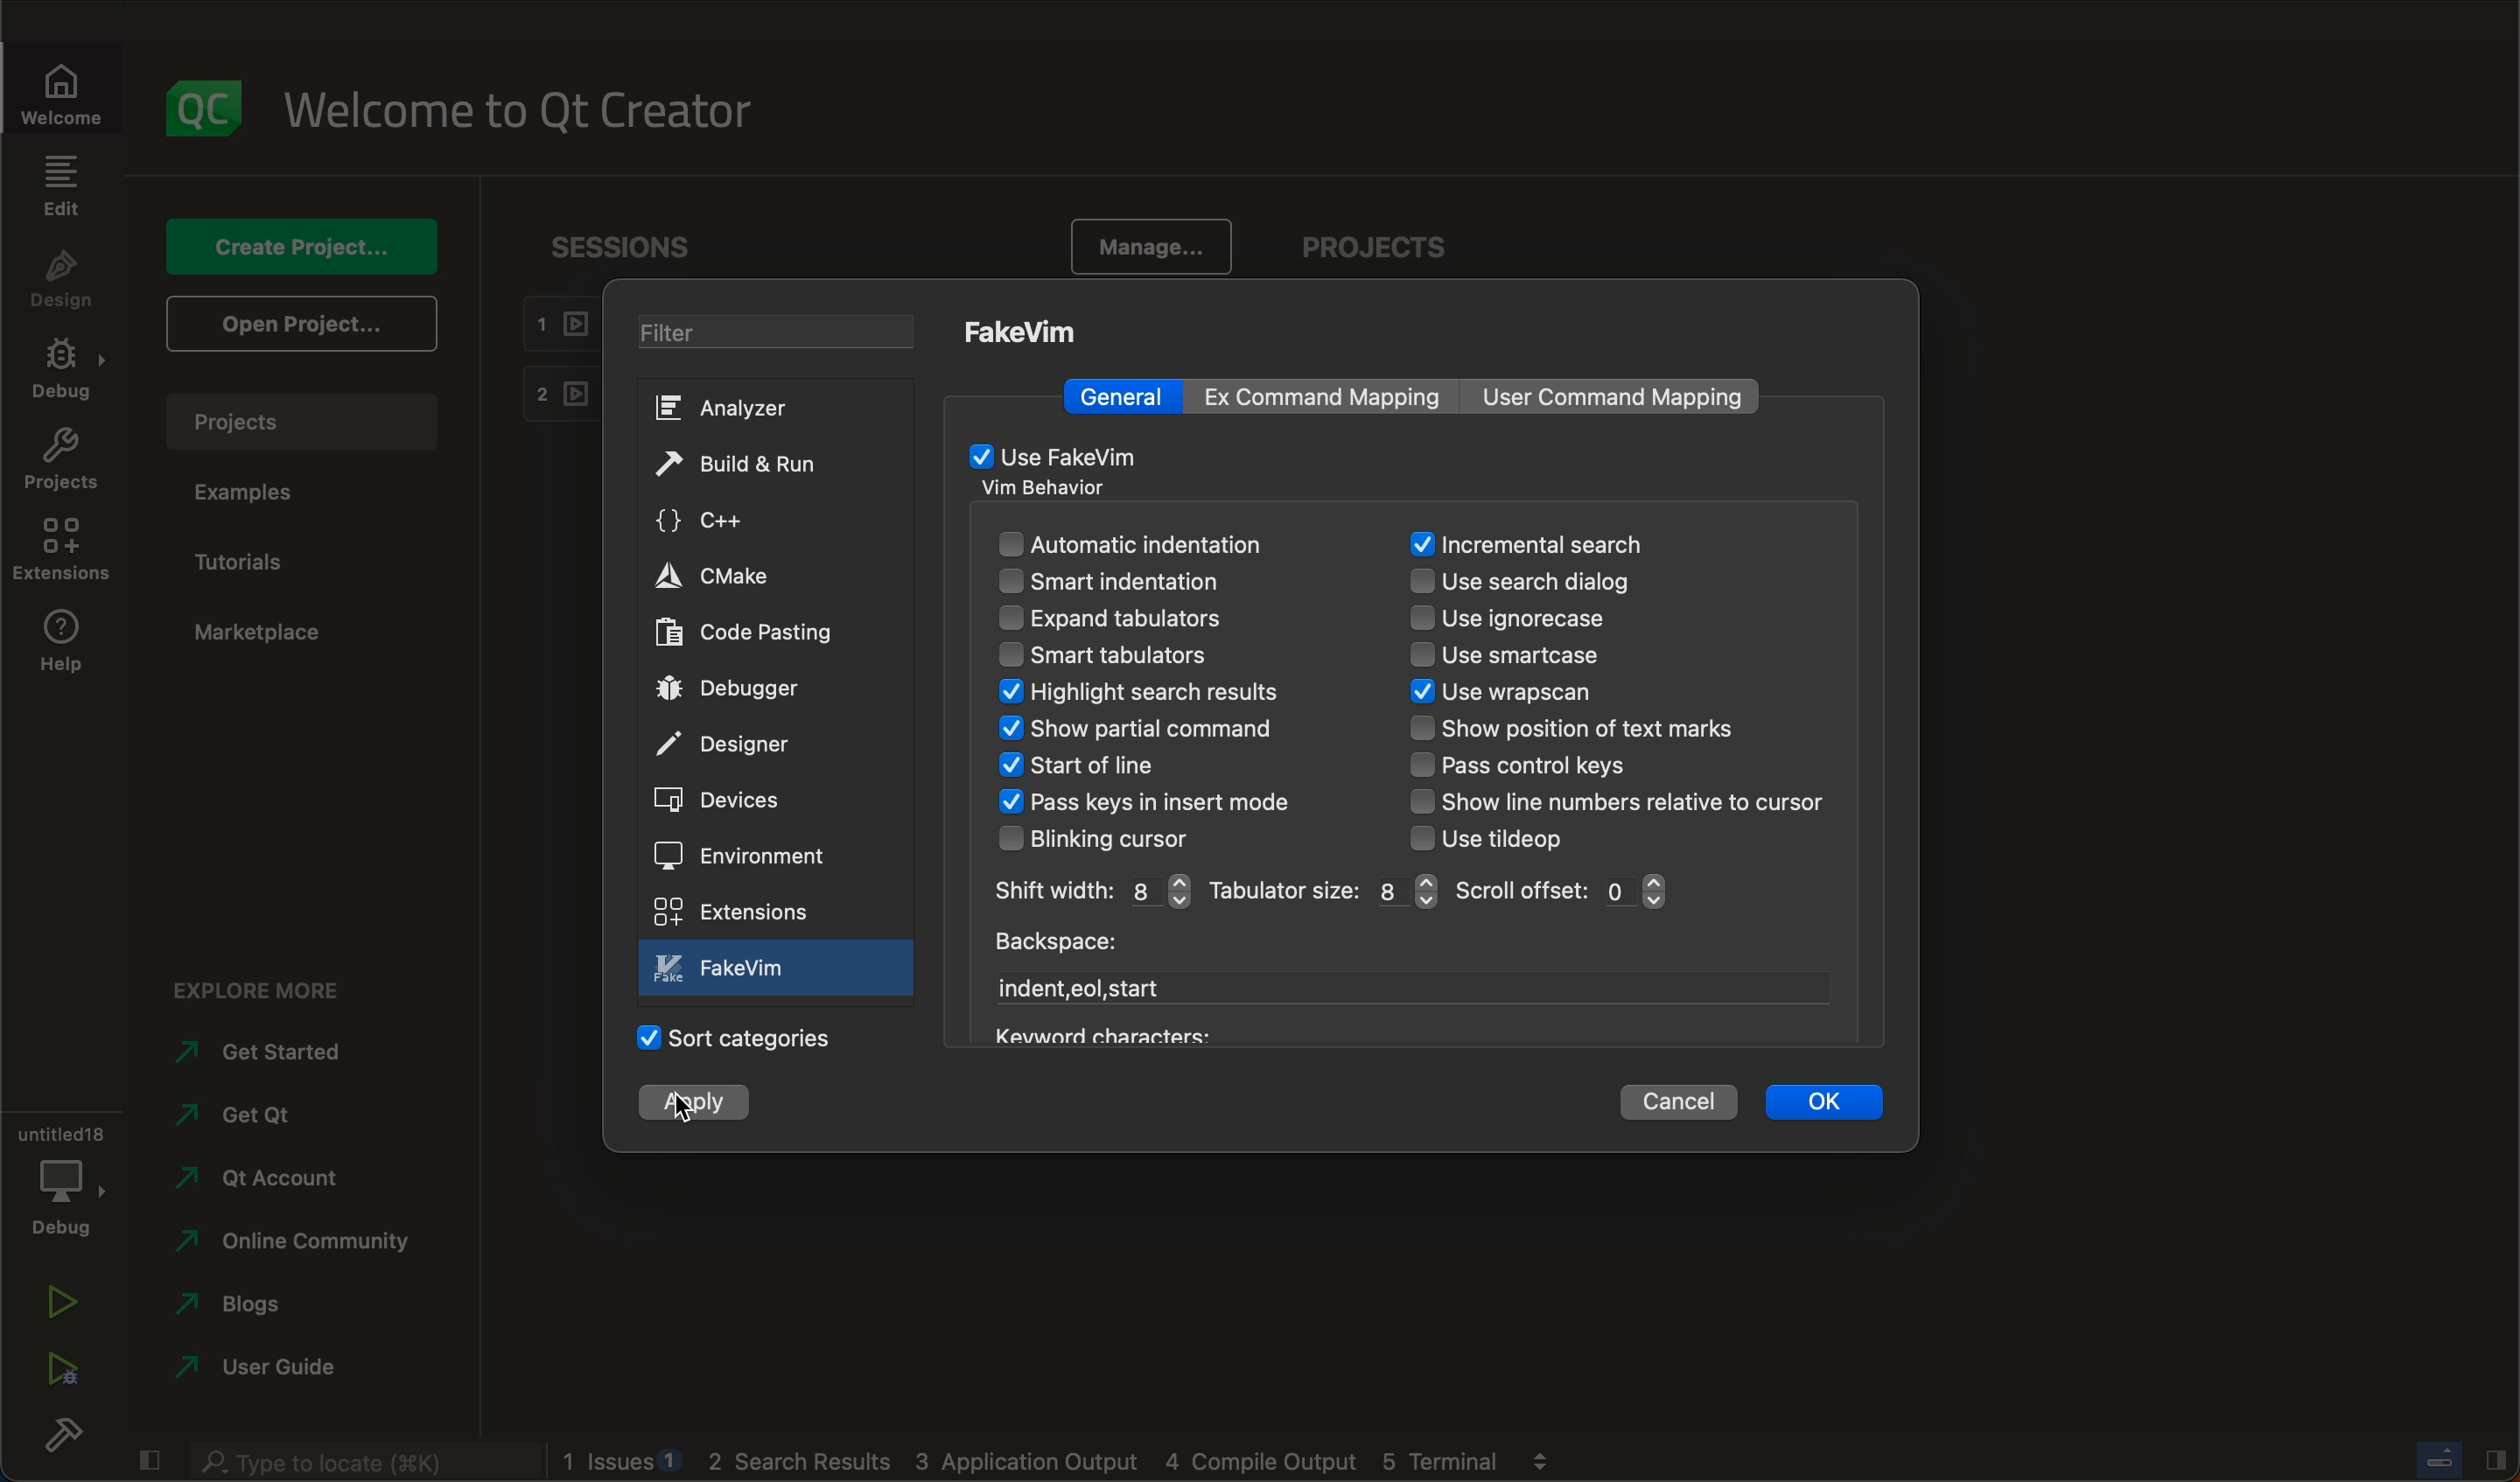 This screenshot has height=1482, width=2520. What do you see at coordinates (279, 1308) in the screenshot?
I see `blogs` at bounding box center [279, 1308].